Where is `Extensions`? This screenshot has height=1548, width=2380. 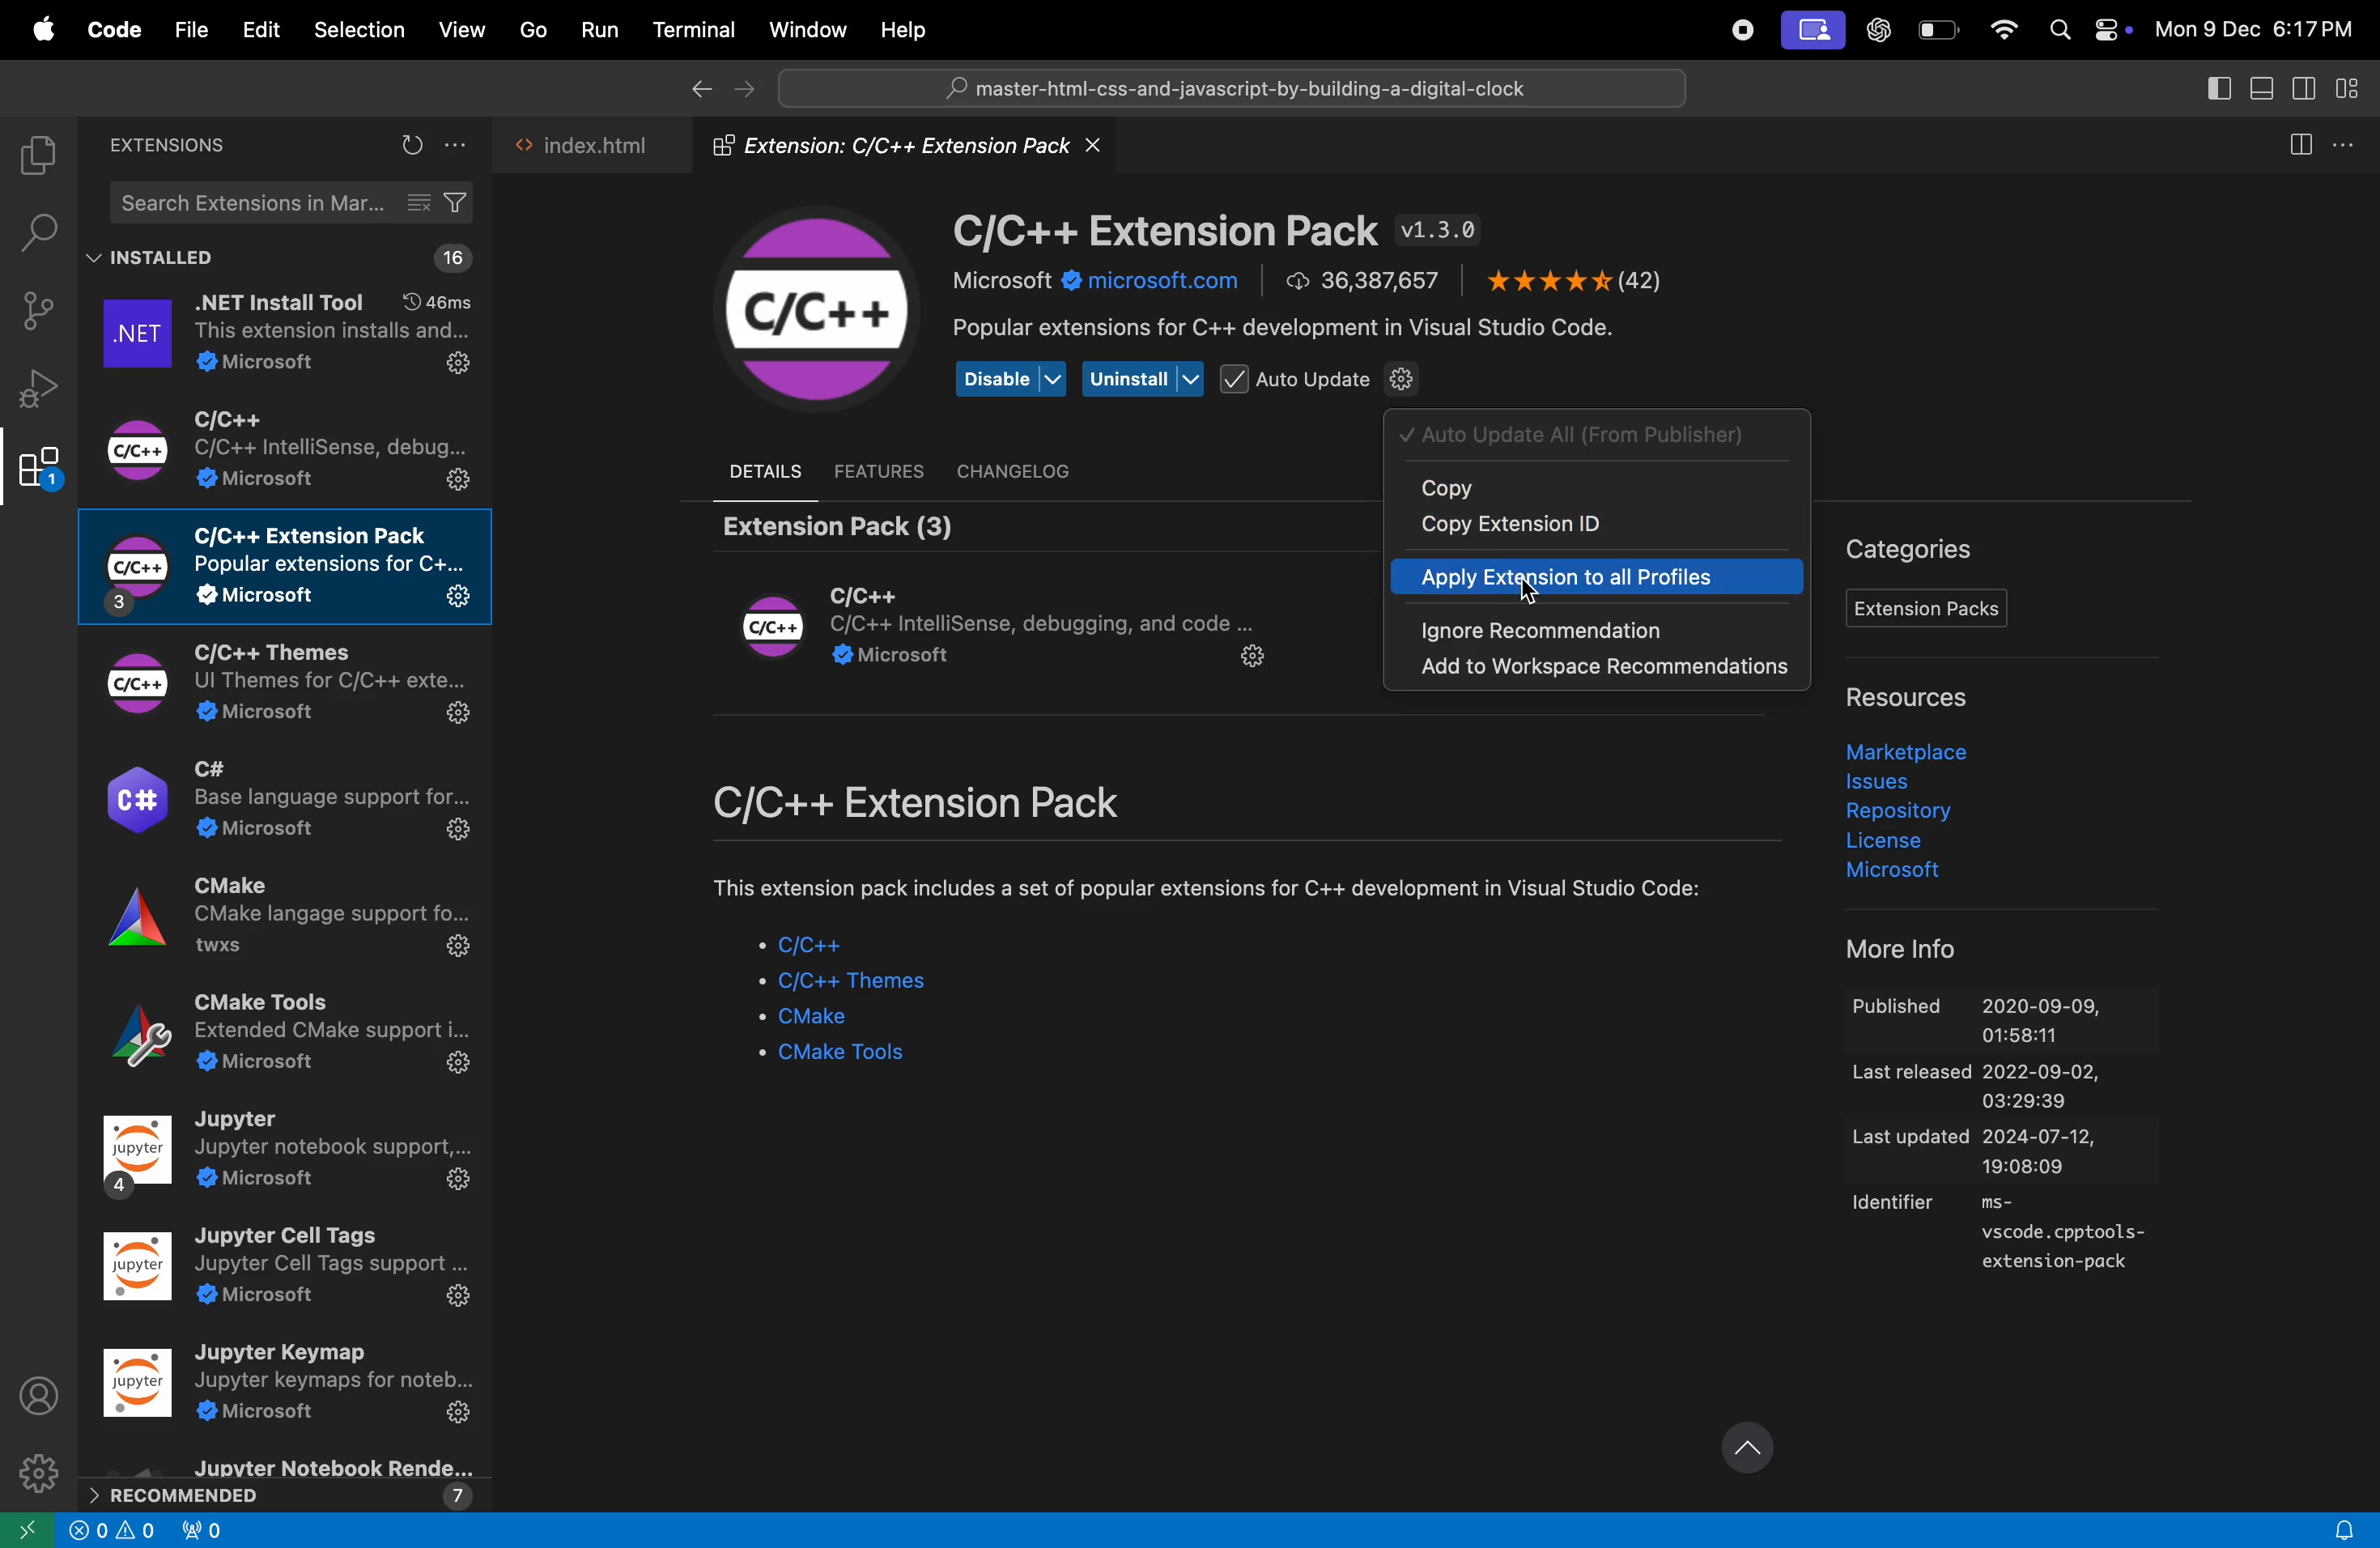
Extensions is located at coordinates (39, 469).